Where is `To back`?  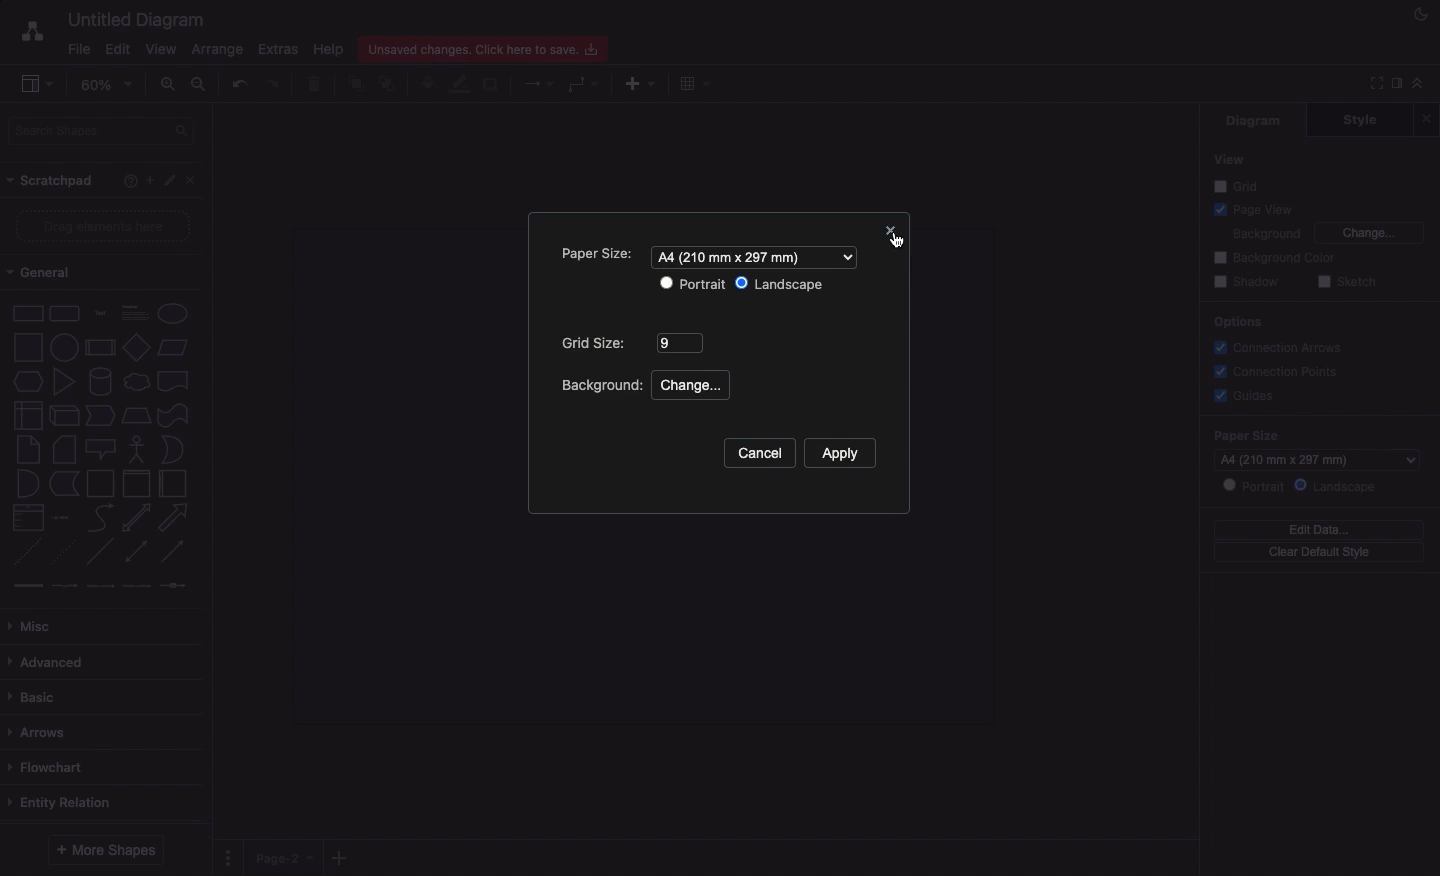 To back is located at coordinates (389, 83).